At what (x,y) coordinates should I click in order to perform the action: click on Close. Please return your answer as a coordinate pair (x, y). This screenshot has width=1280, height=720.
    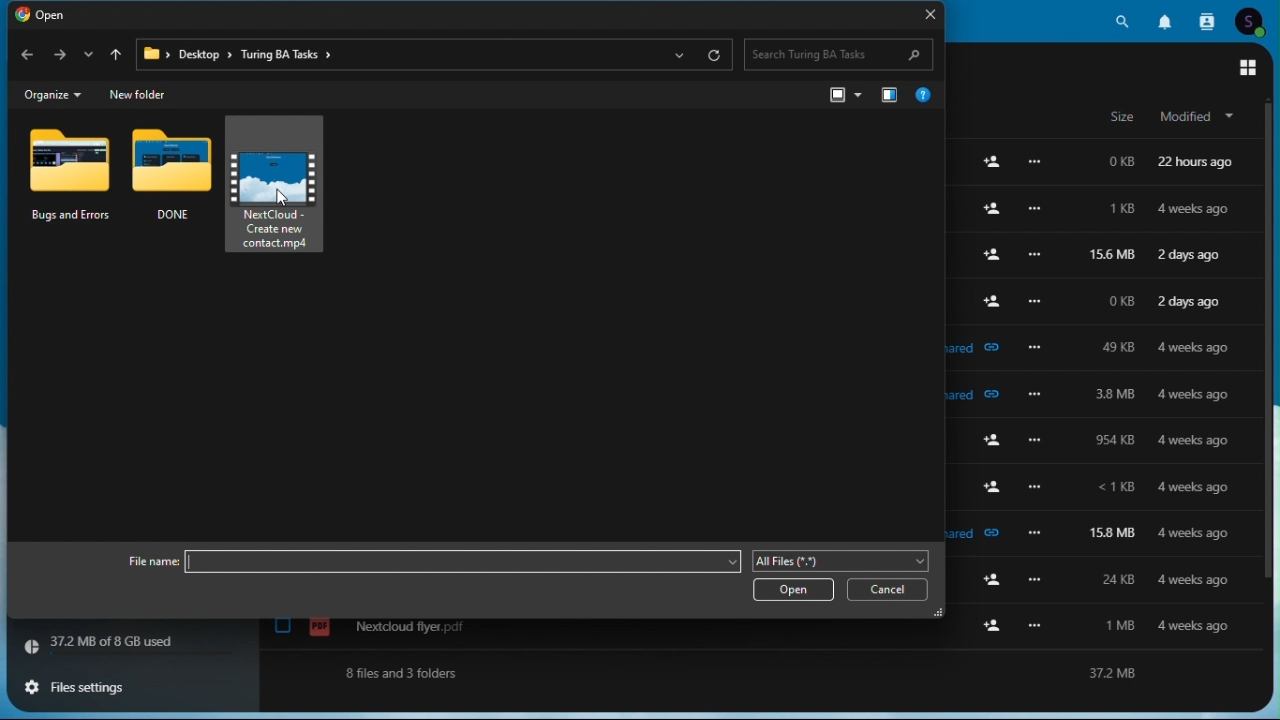
    Looking at the image, I should click on (920, 17).